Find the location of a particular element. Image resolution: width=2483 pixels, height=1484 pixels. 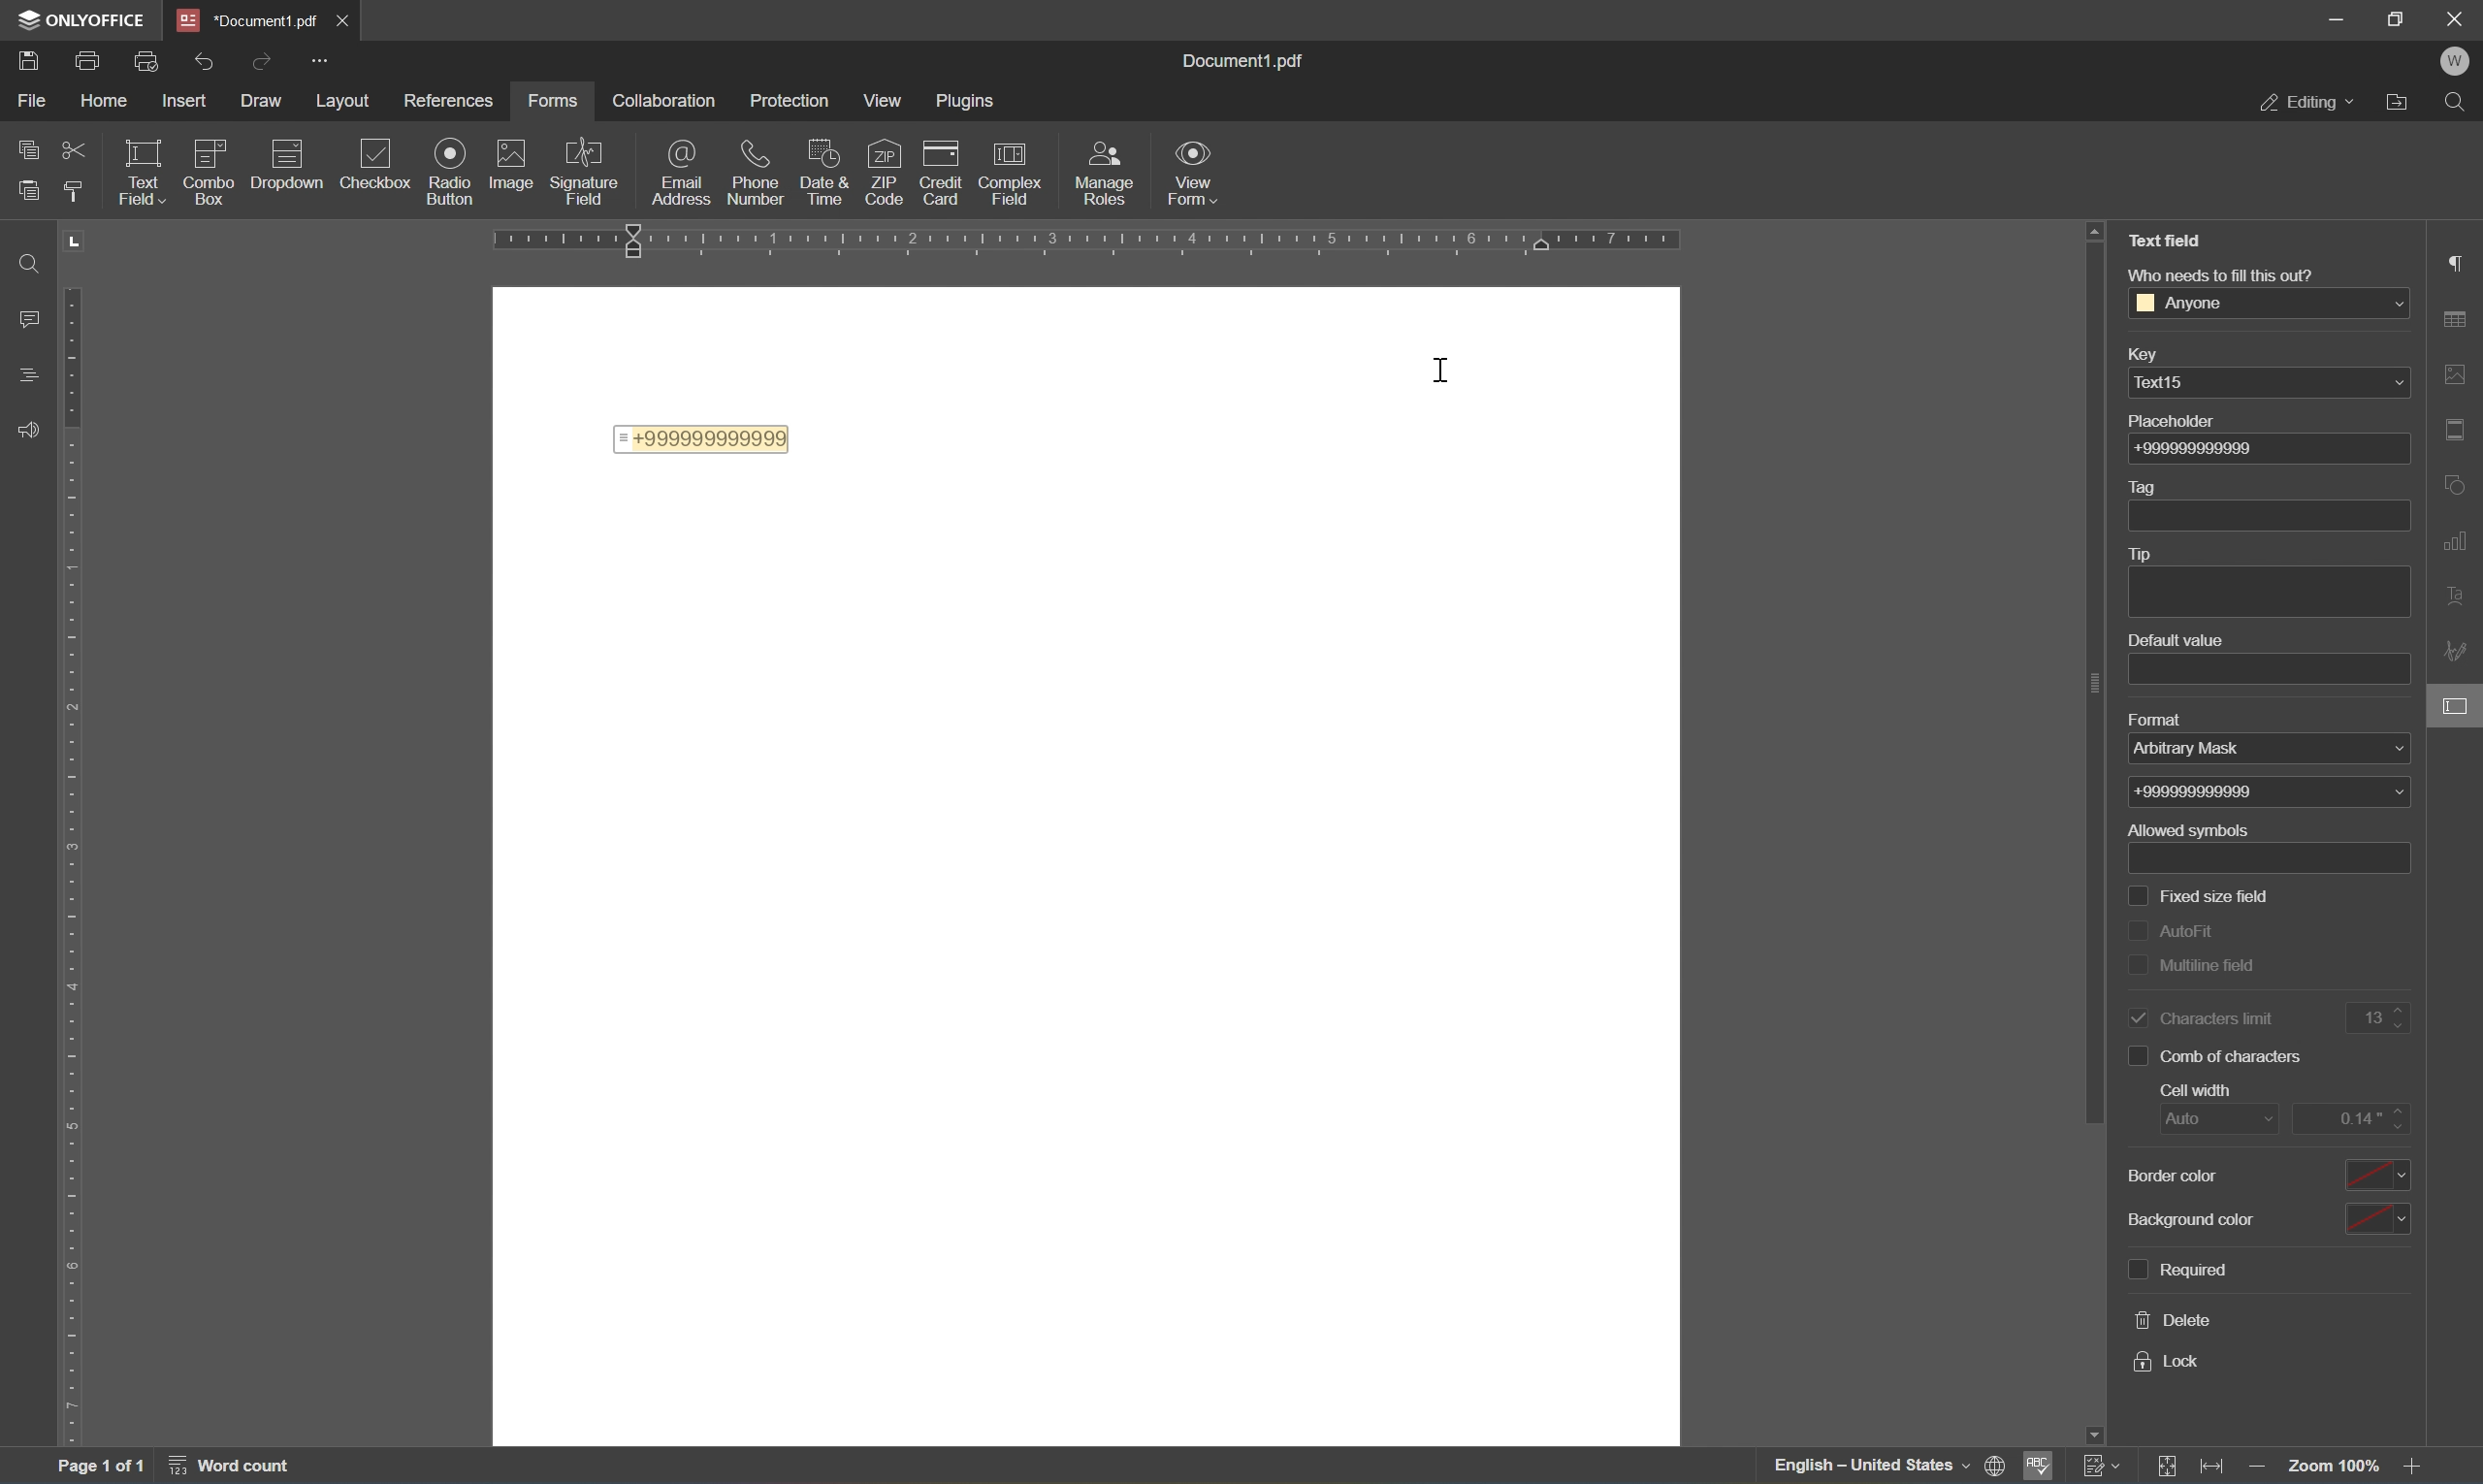

cursor is located at coordinates (1447, 373).